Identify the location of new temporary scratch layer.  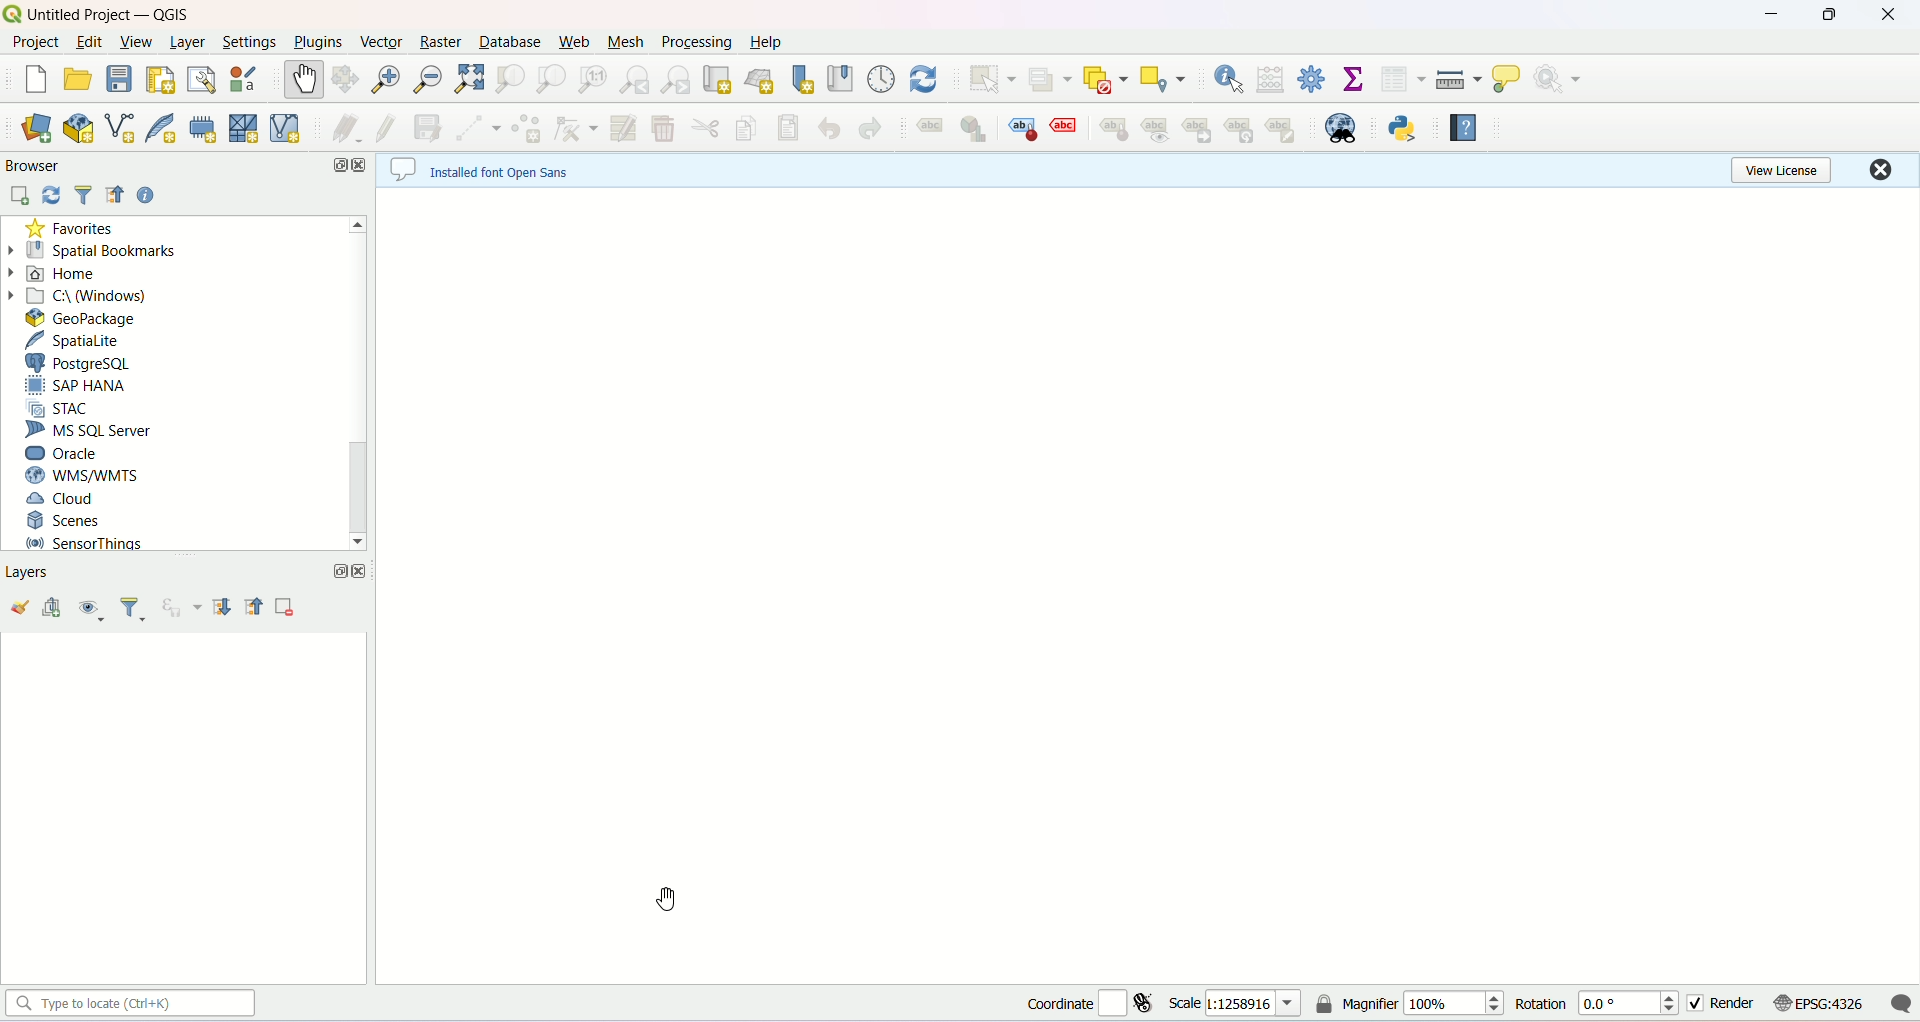
(202, 127).